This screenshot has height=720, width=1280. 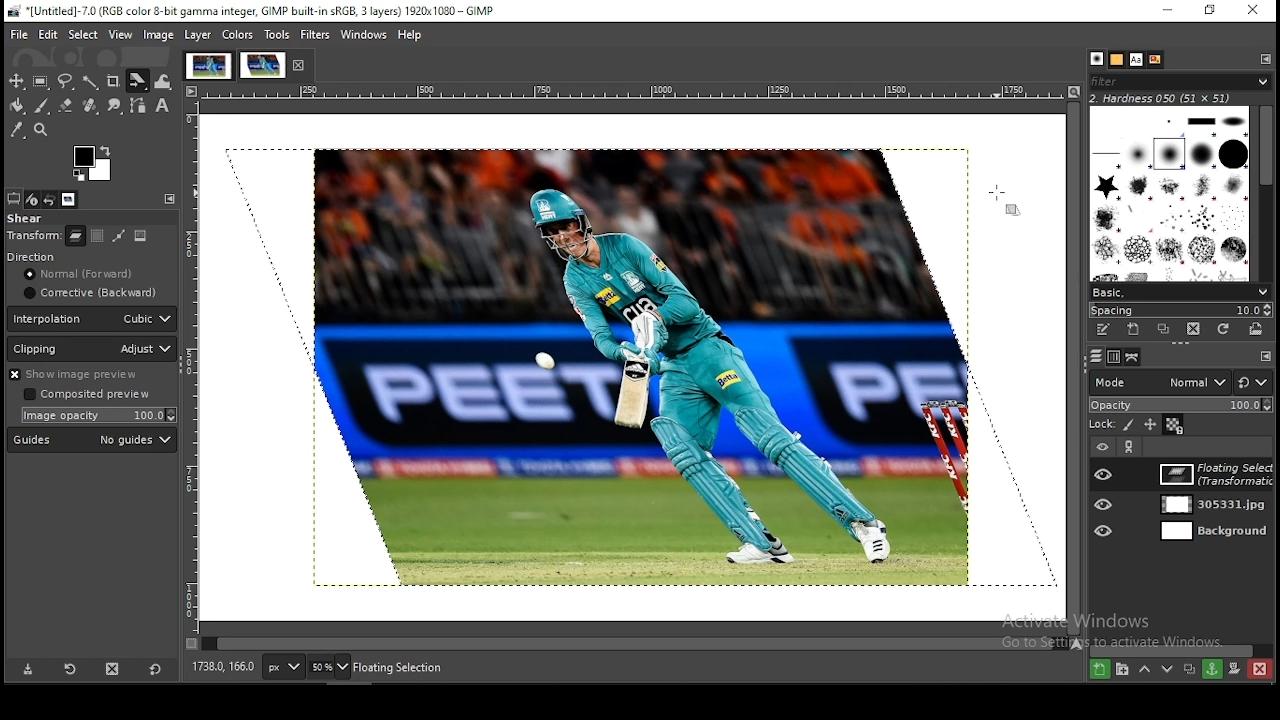 I want to click on delete this brush, so click(x=1193, y=329).